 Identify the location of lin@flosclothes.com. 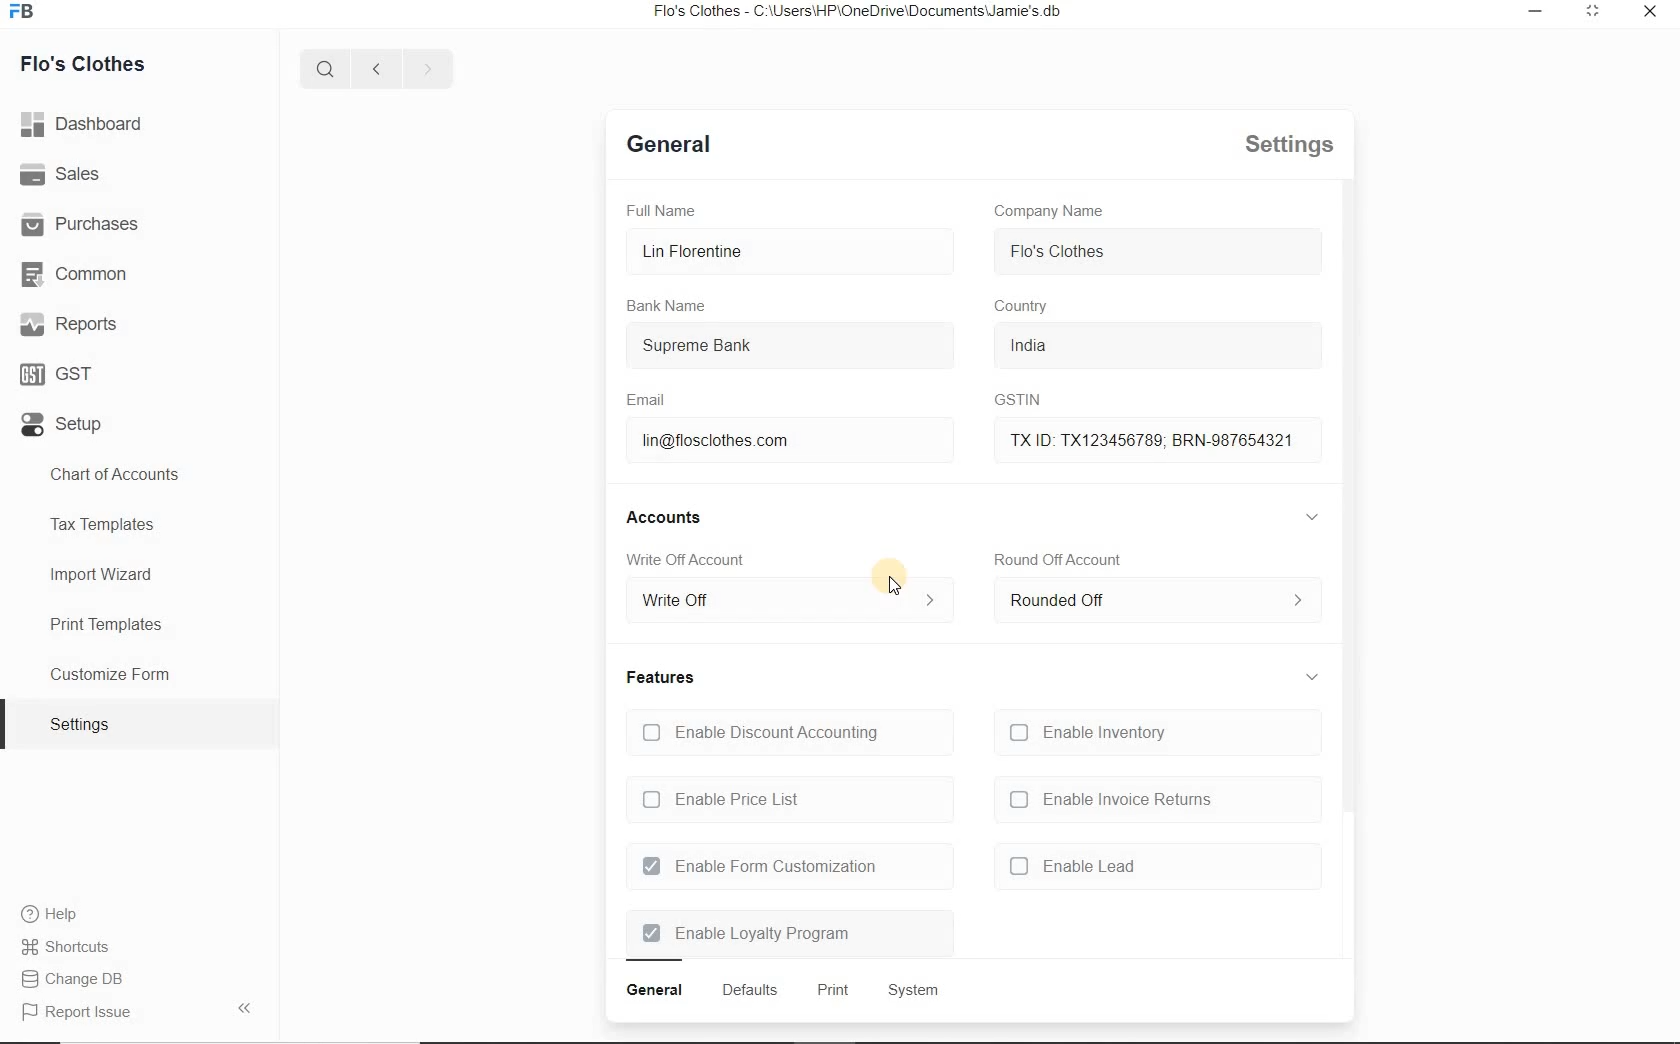
(742, 442).